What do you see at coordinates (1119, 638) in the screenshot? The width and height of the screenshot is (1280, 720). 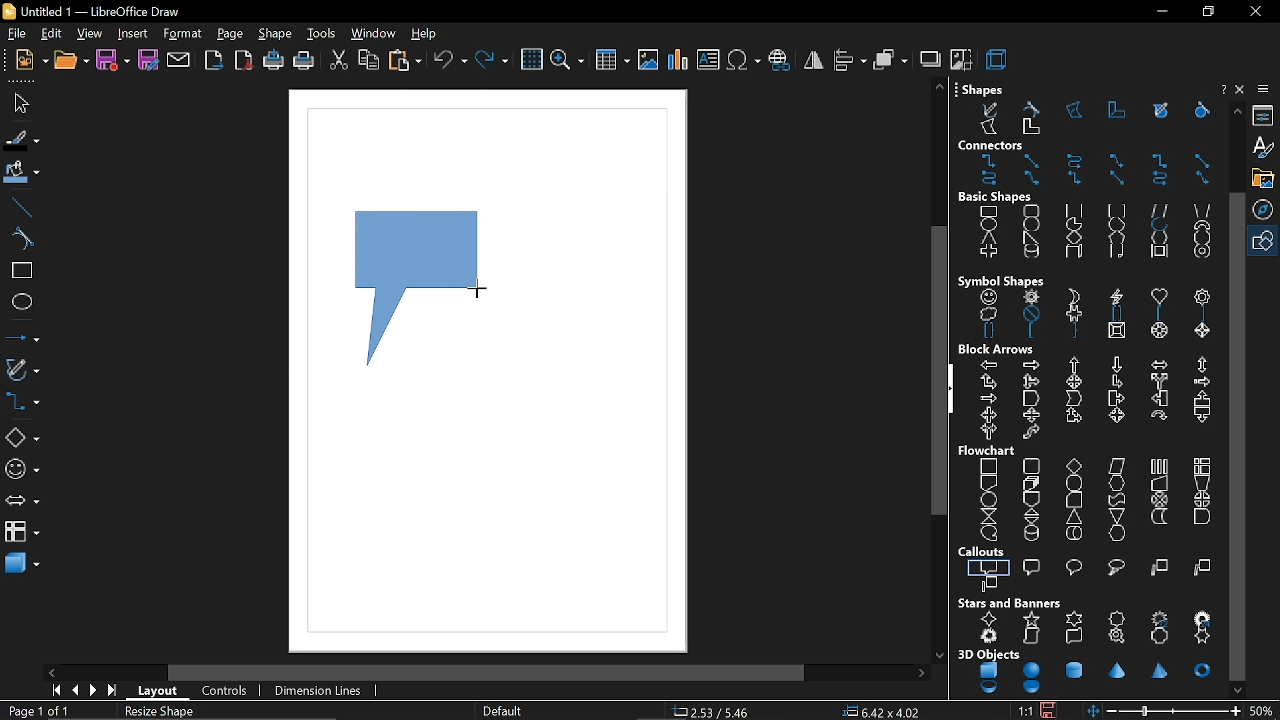 I see `signet` at bounding box center [1119, 638].